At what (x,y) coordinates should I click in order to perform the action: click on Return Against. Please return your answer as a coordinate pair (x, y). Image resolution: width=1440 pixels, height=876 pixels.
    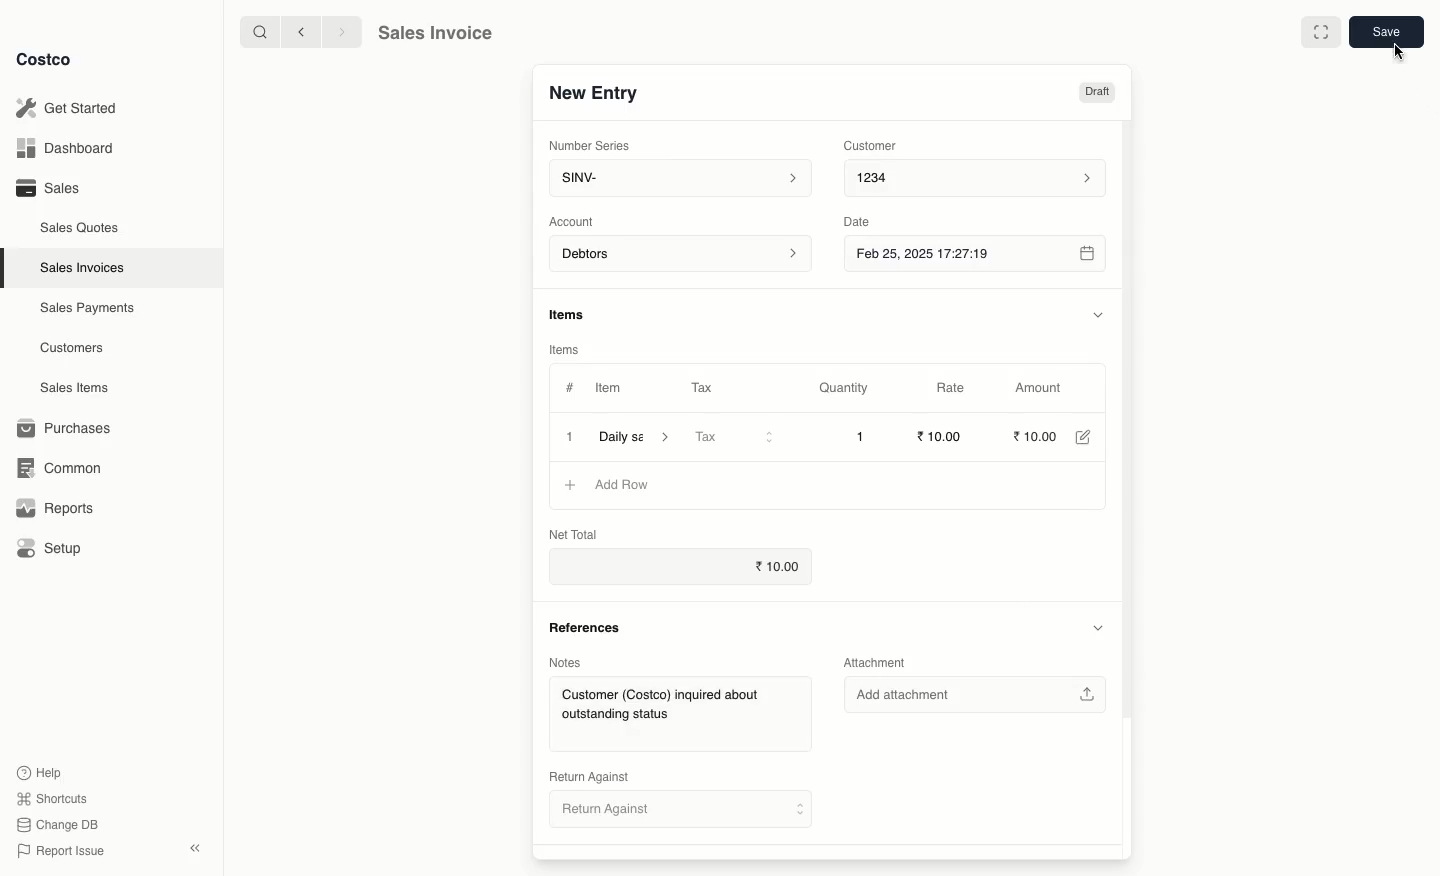
    Looking at the image, I should click on (589, 776).